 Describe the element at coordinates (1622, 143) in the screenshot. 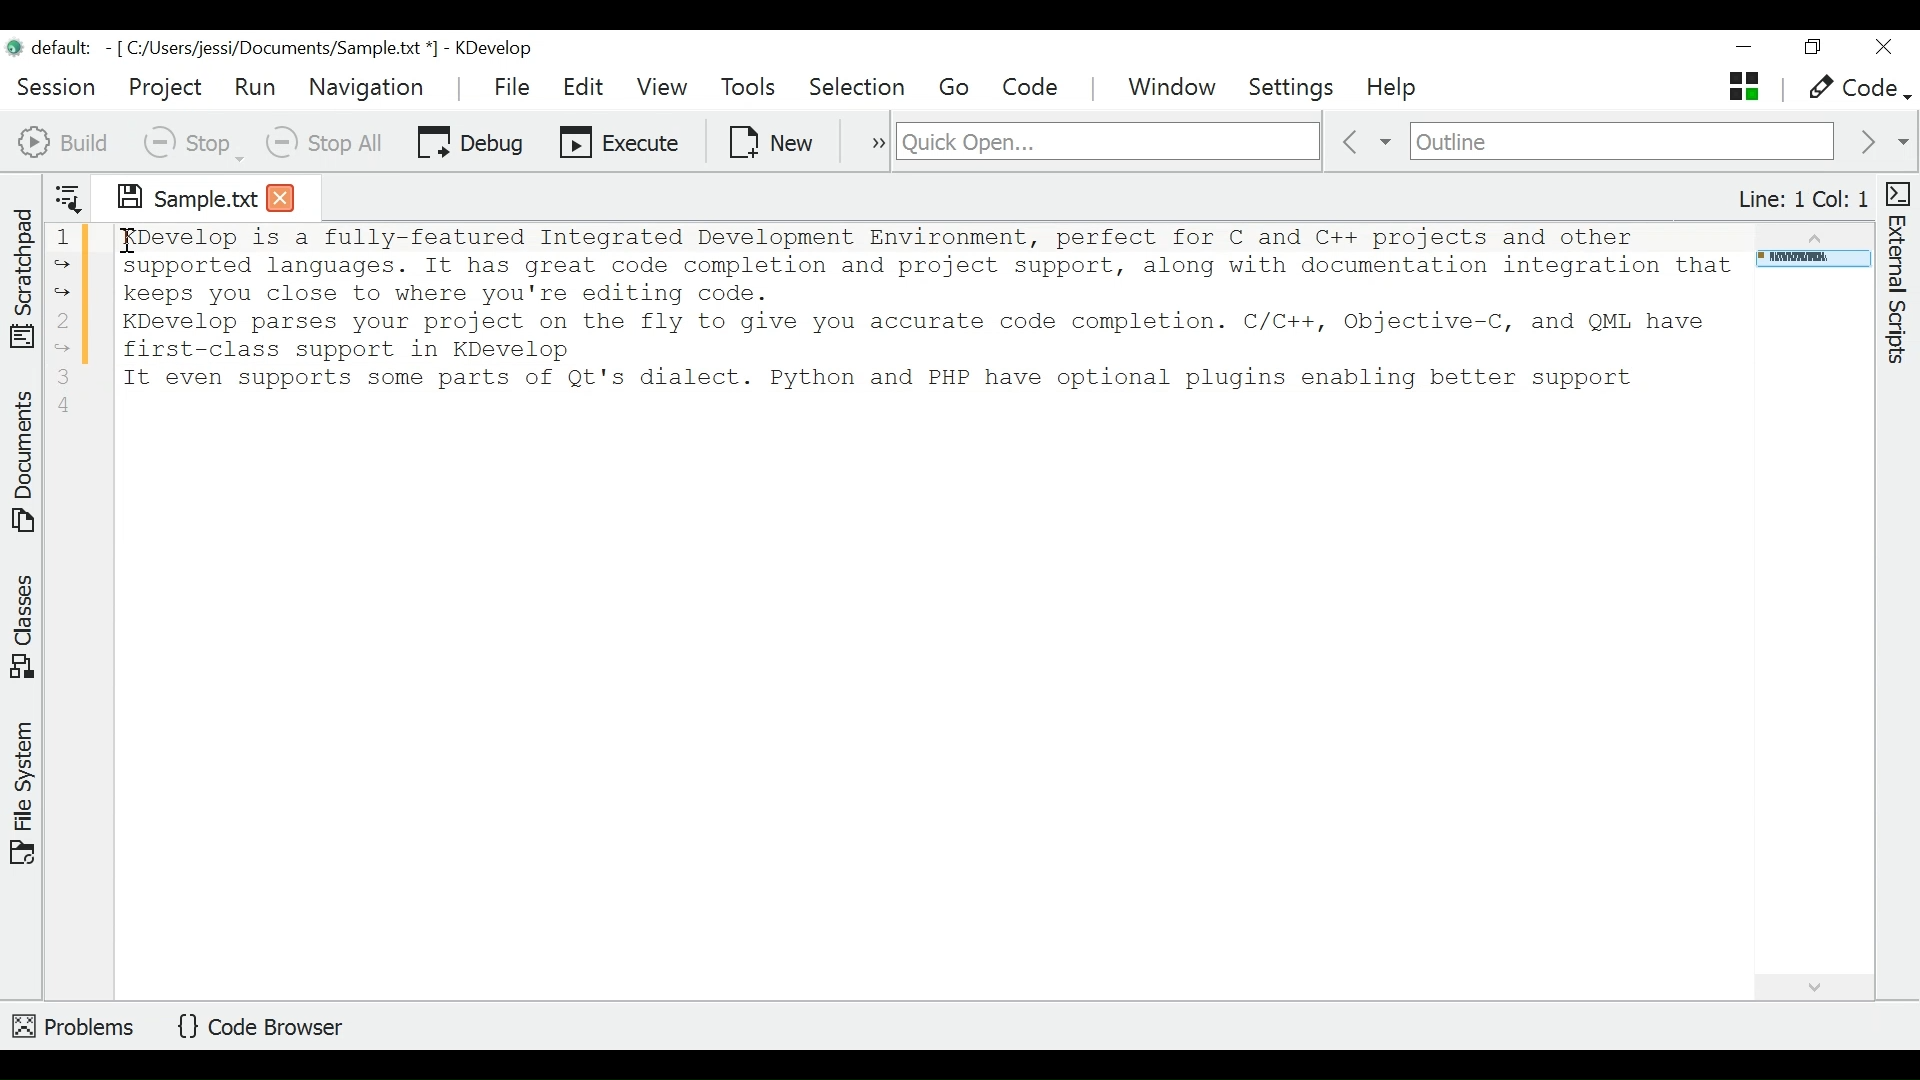

I see `Outline` at that location.